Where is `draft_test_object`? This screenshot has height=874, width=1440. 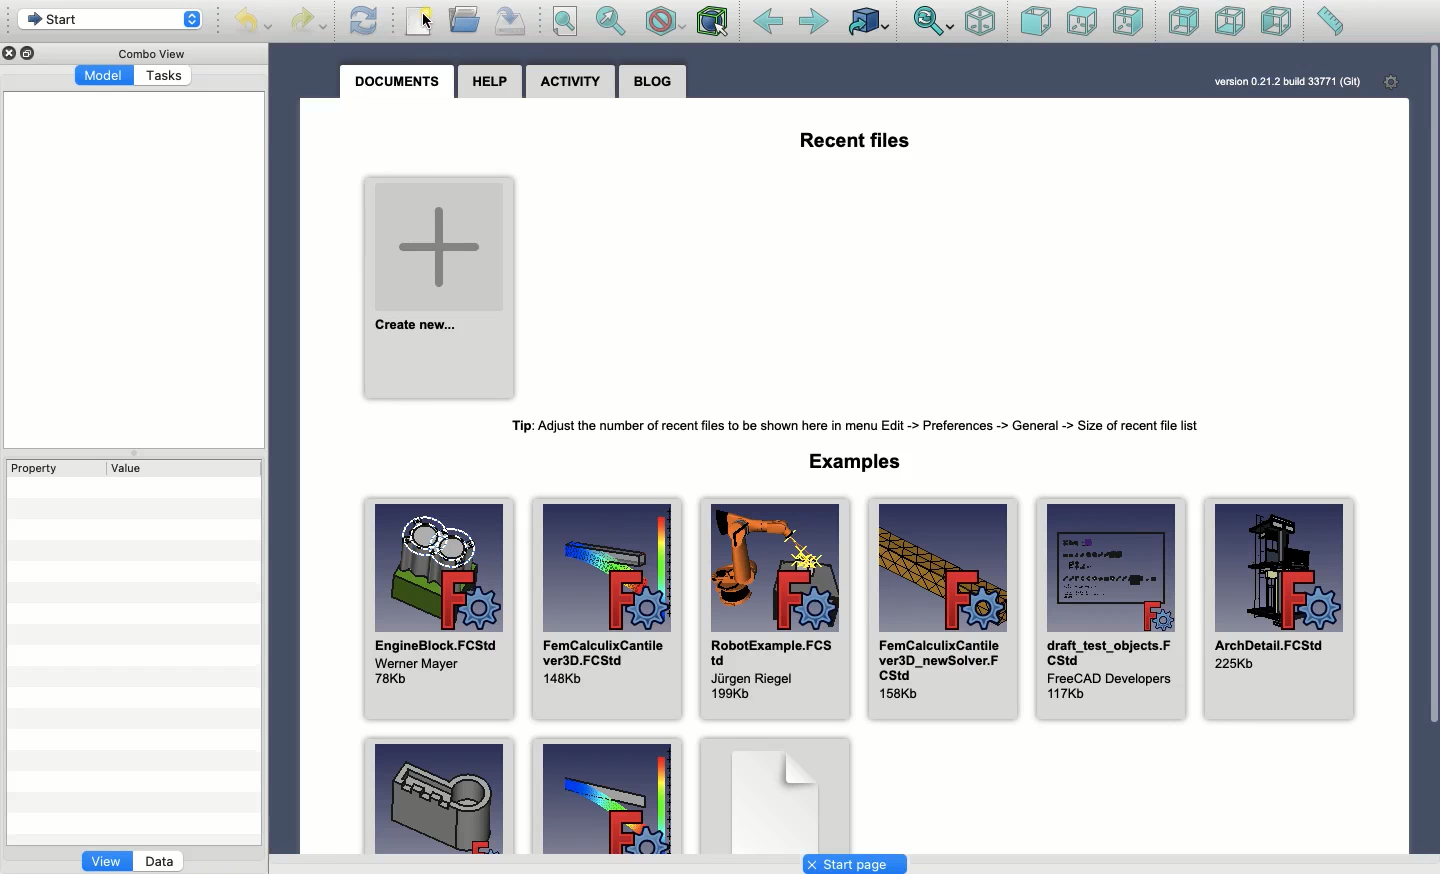
draft_test_object is located at coordinates (1112, 609).